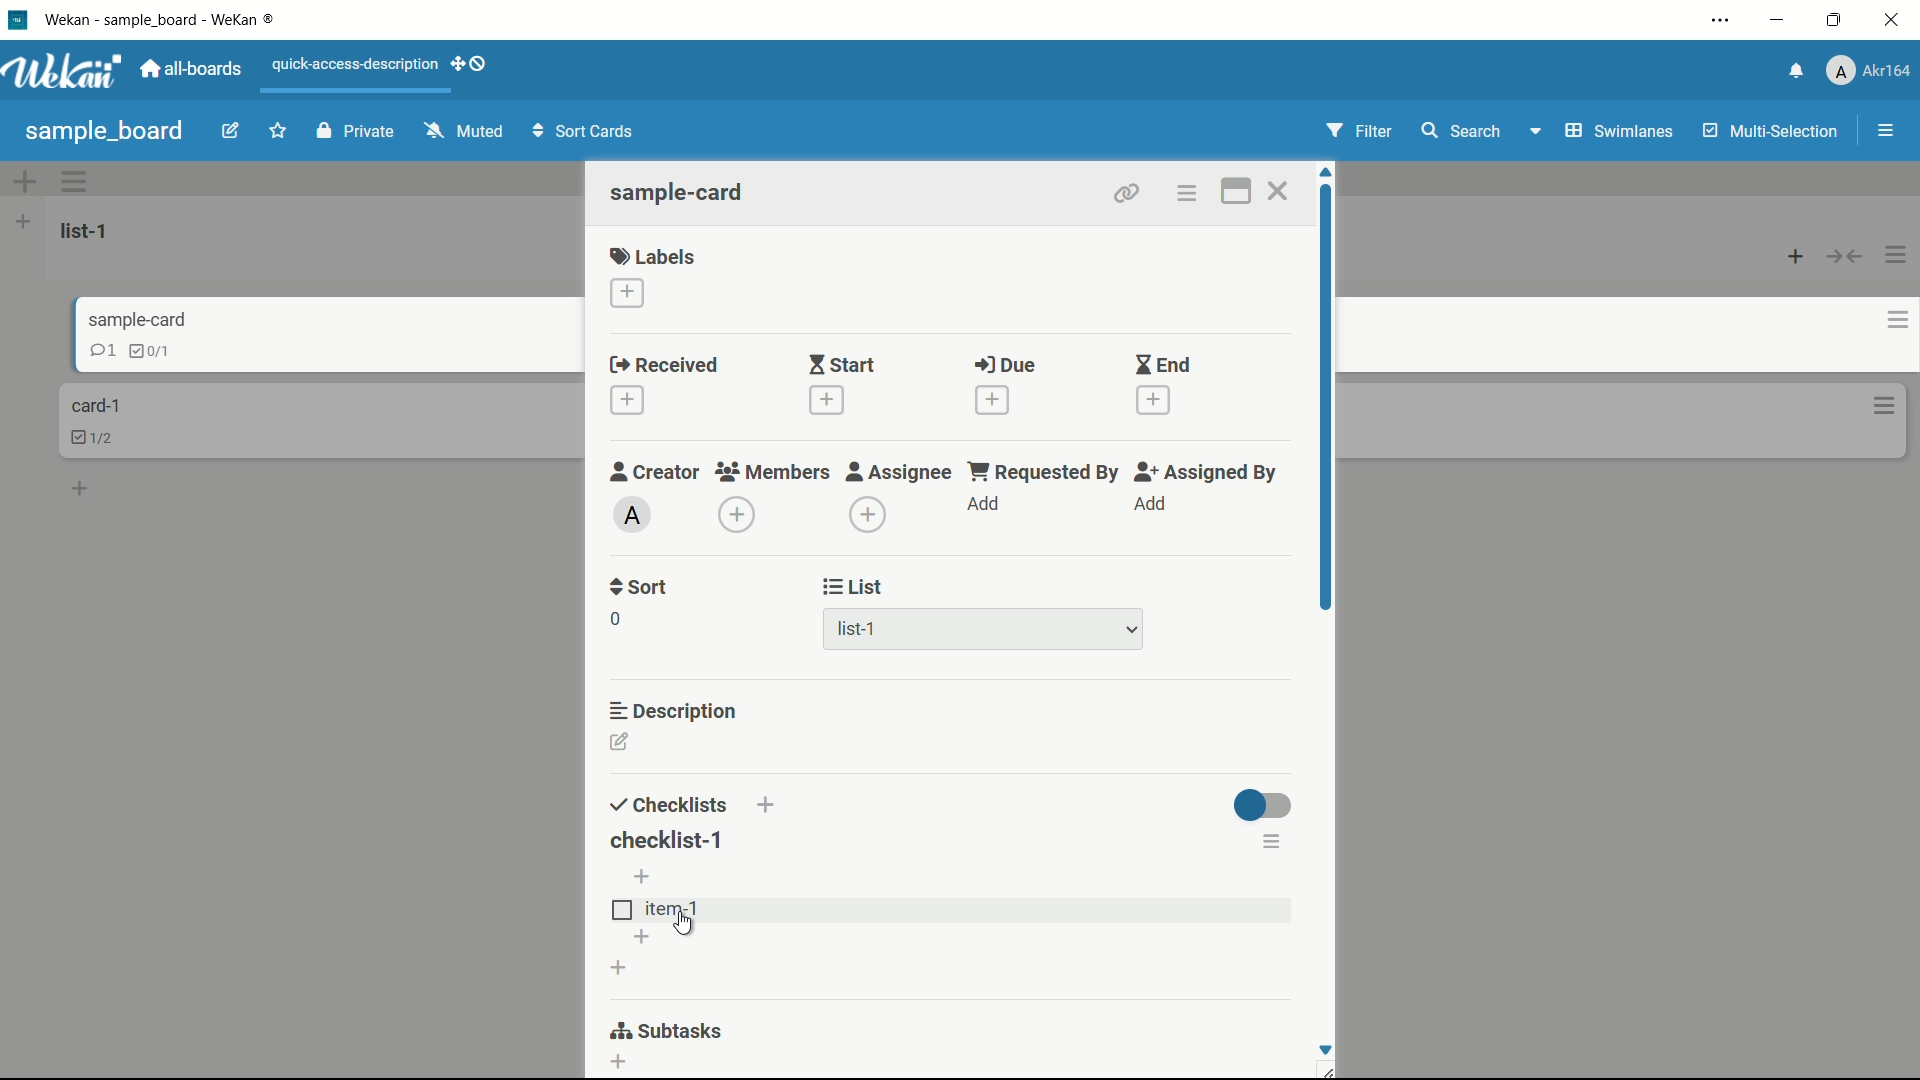 This screenshot has width=1920, height=1080. Describe the element at coordinates (653, 255) in the screenshot. I see `labels` at that location.